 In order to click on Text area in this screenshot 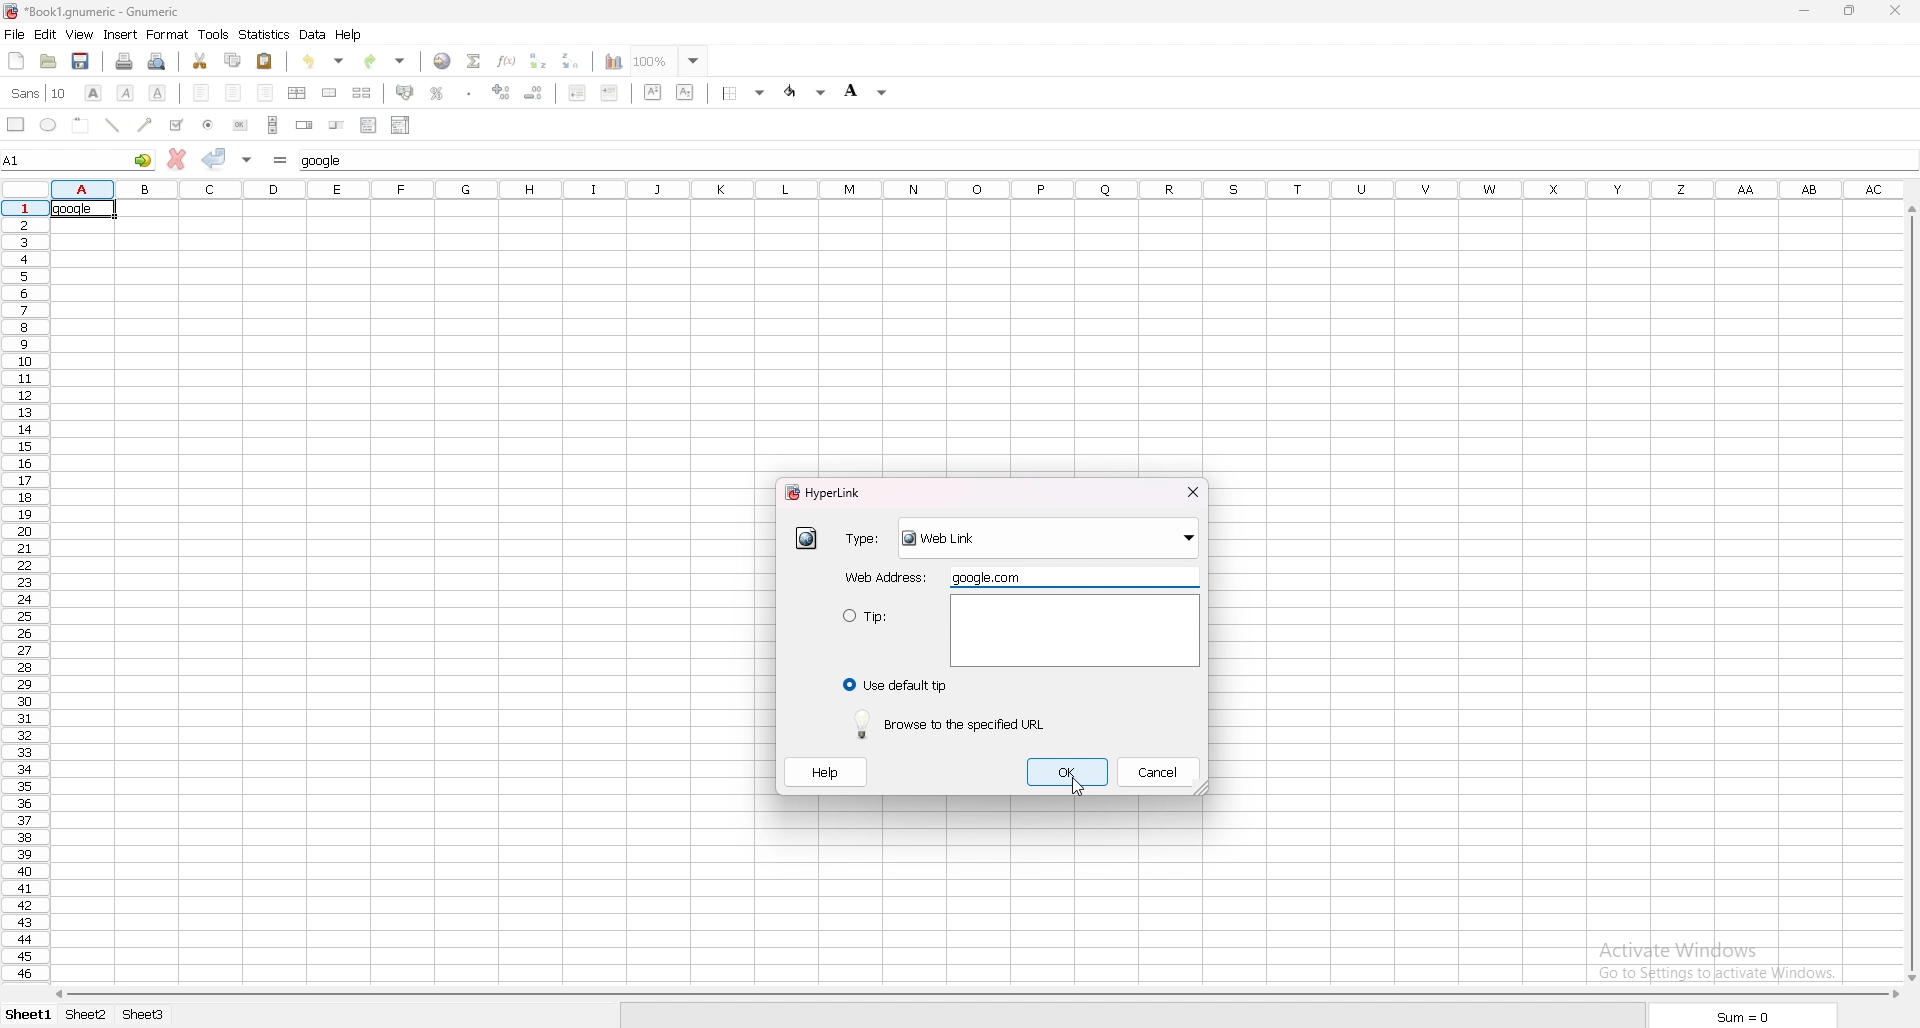, I will do `click(1077, 630)`.